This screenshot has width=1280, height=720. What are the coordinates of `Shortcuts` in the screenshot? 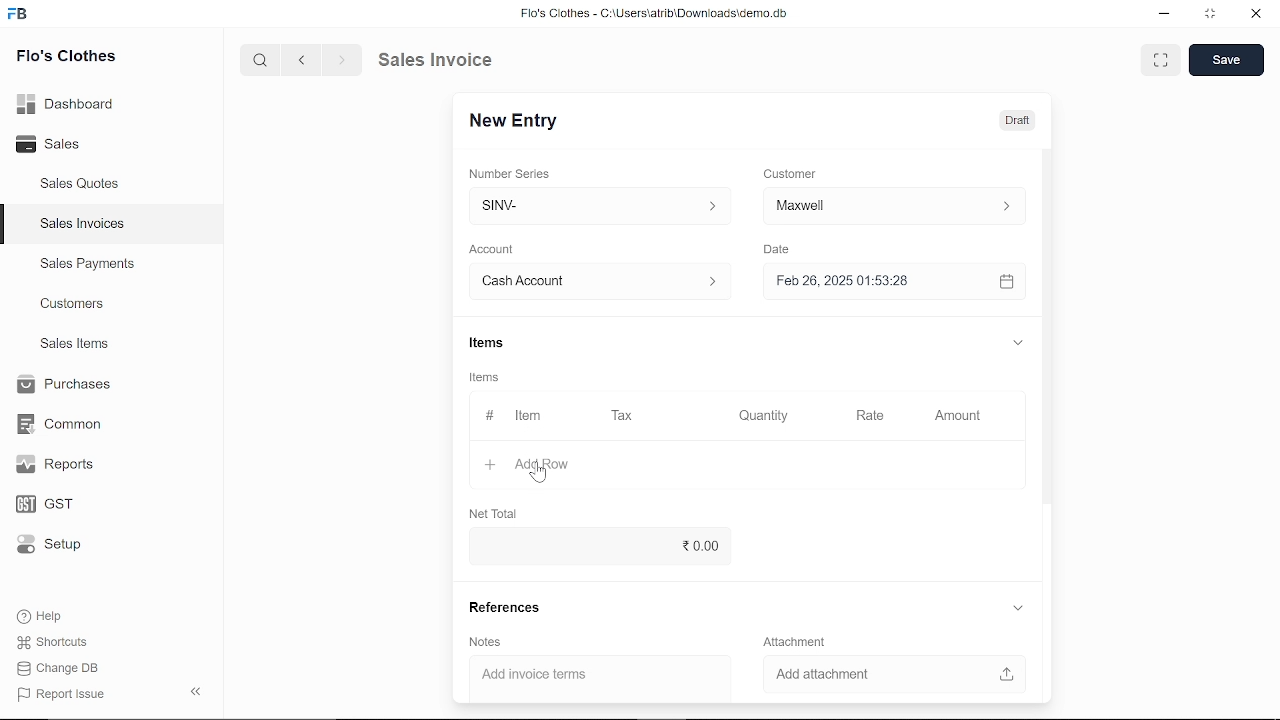 It's located at (63, 643).